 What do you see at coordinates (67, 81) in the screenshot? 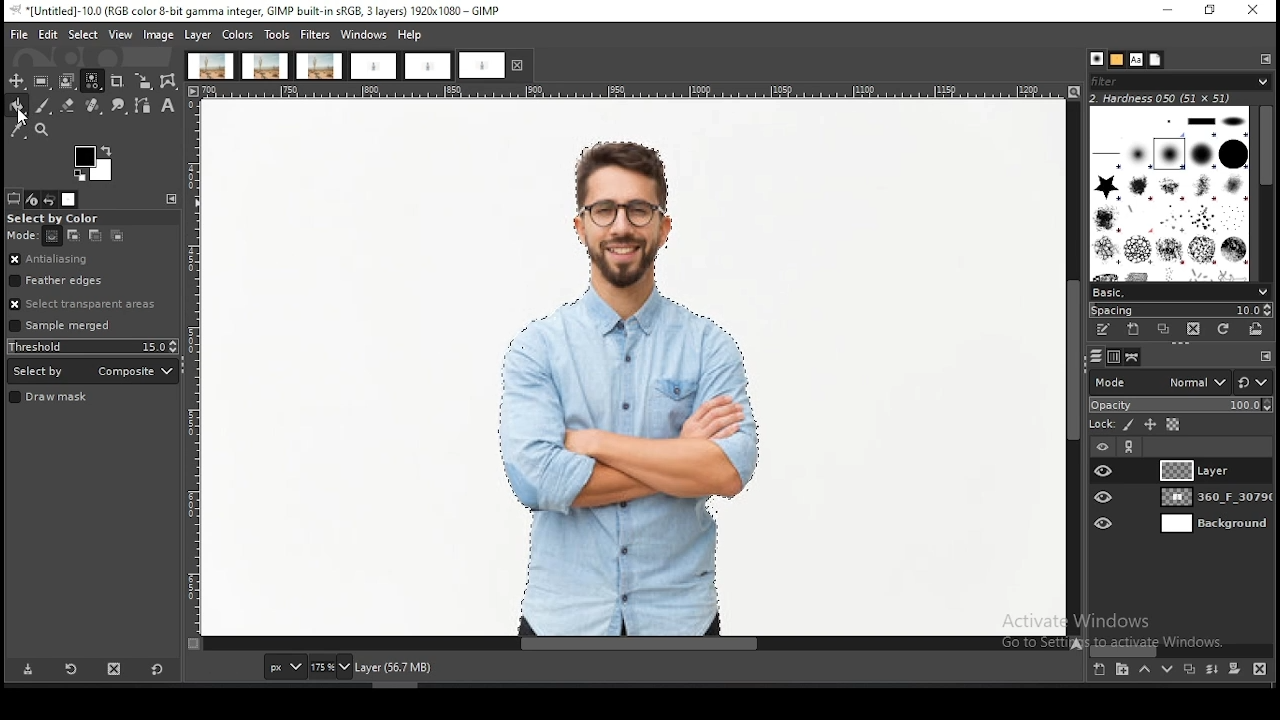
I see `foreground select tool` at bounding box center [67, 81].